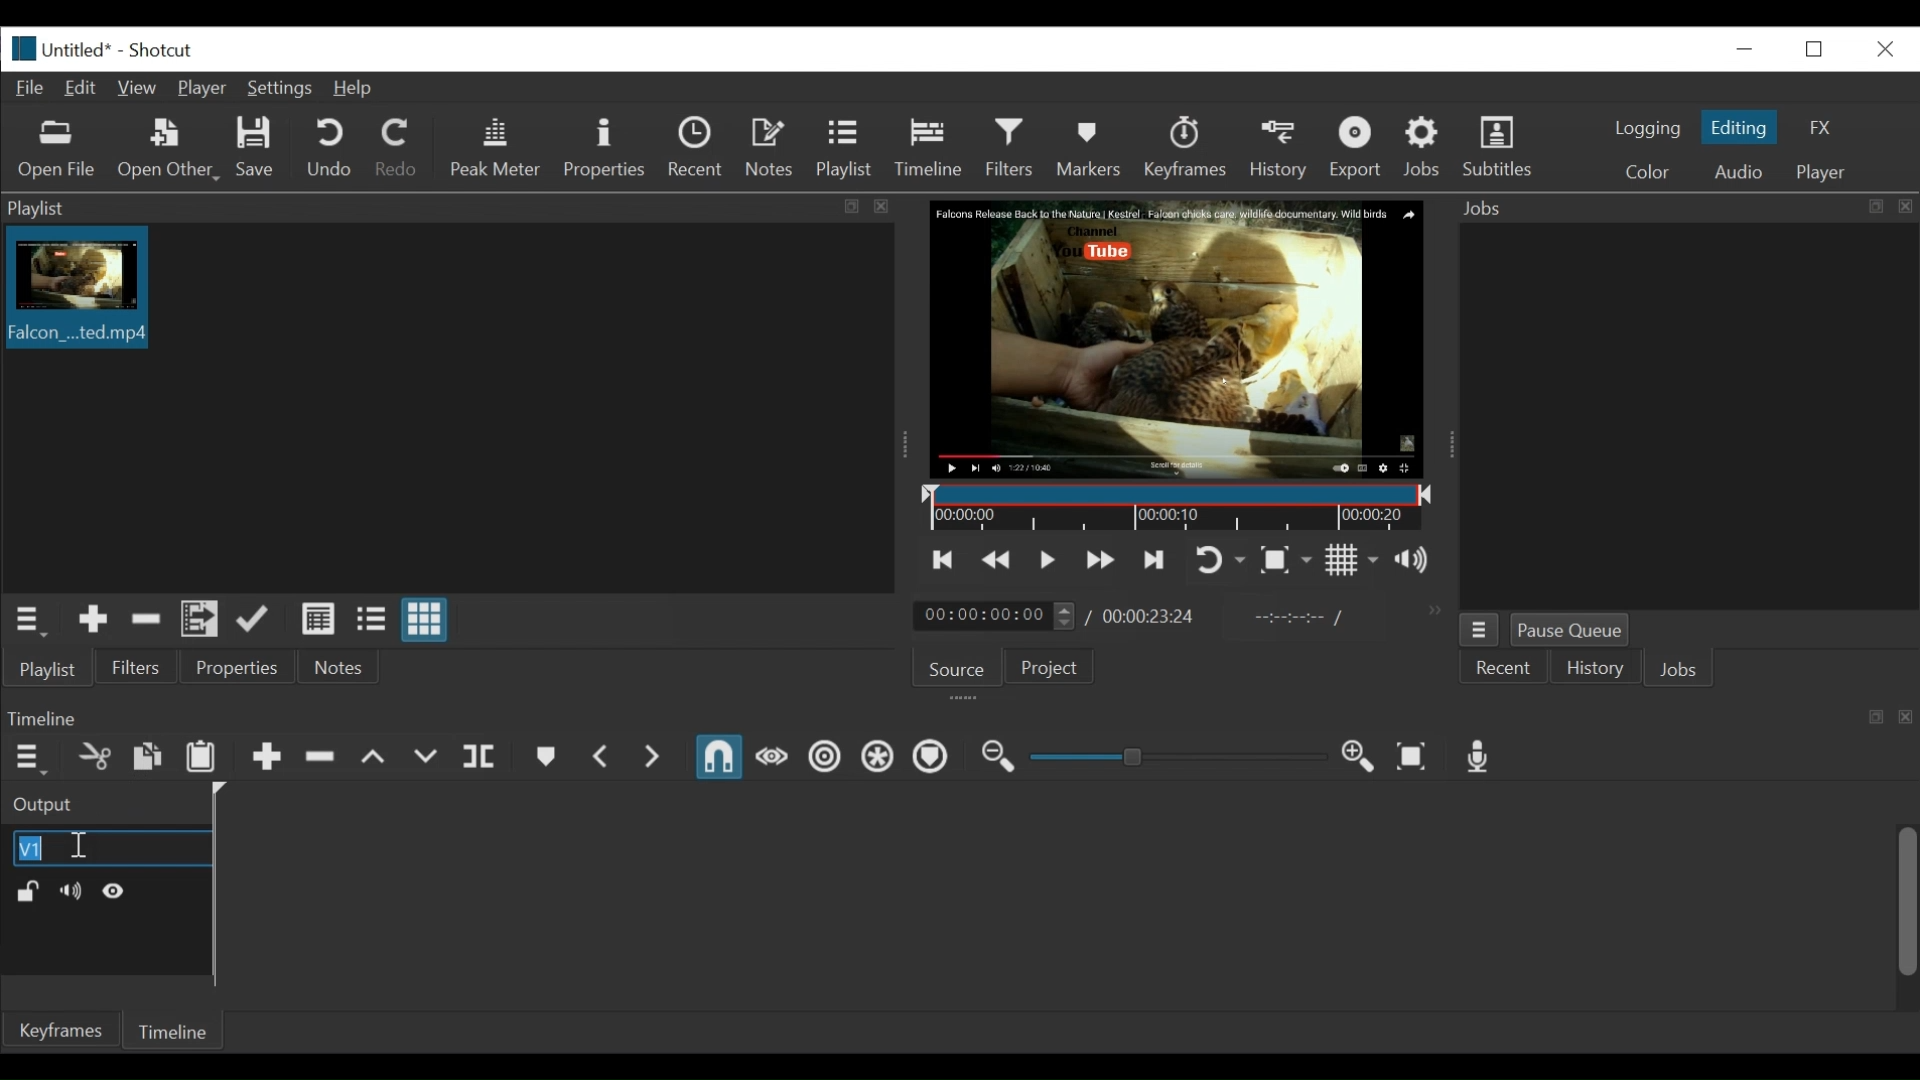 The width and height of the screenshot is (1920, 1080). Describe the element at coordinates (142, 668) in the screenshot. I see `Filters` at that location.